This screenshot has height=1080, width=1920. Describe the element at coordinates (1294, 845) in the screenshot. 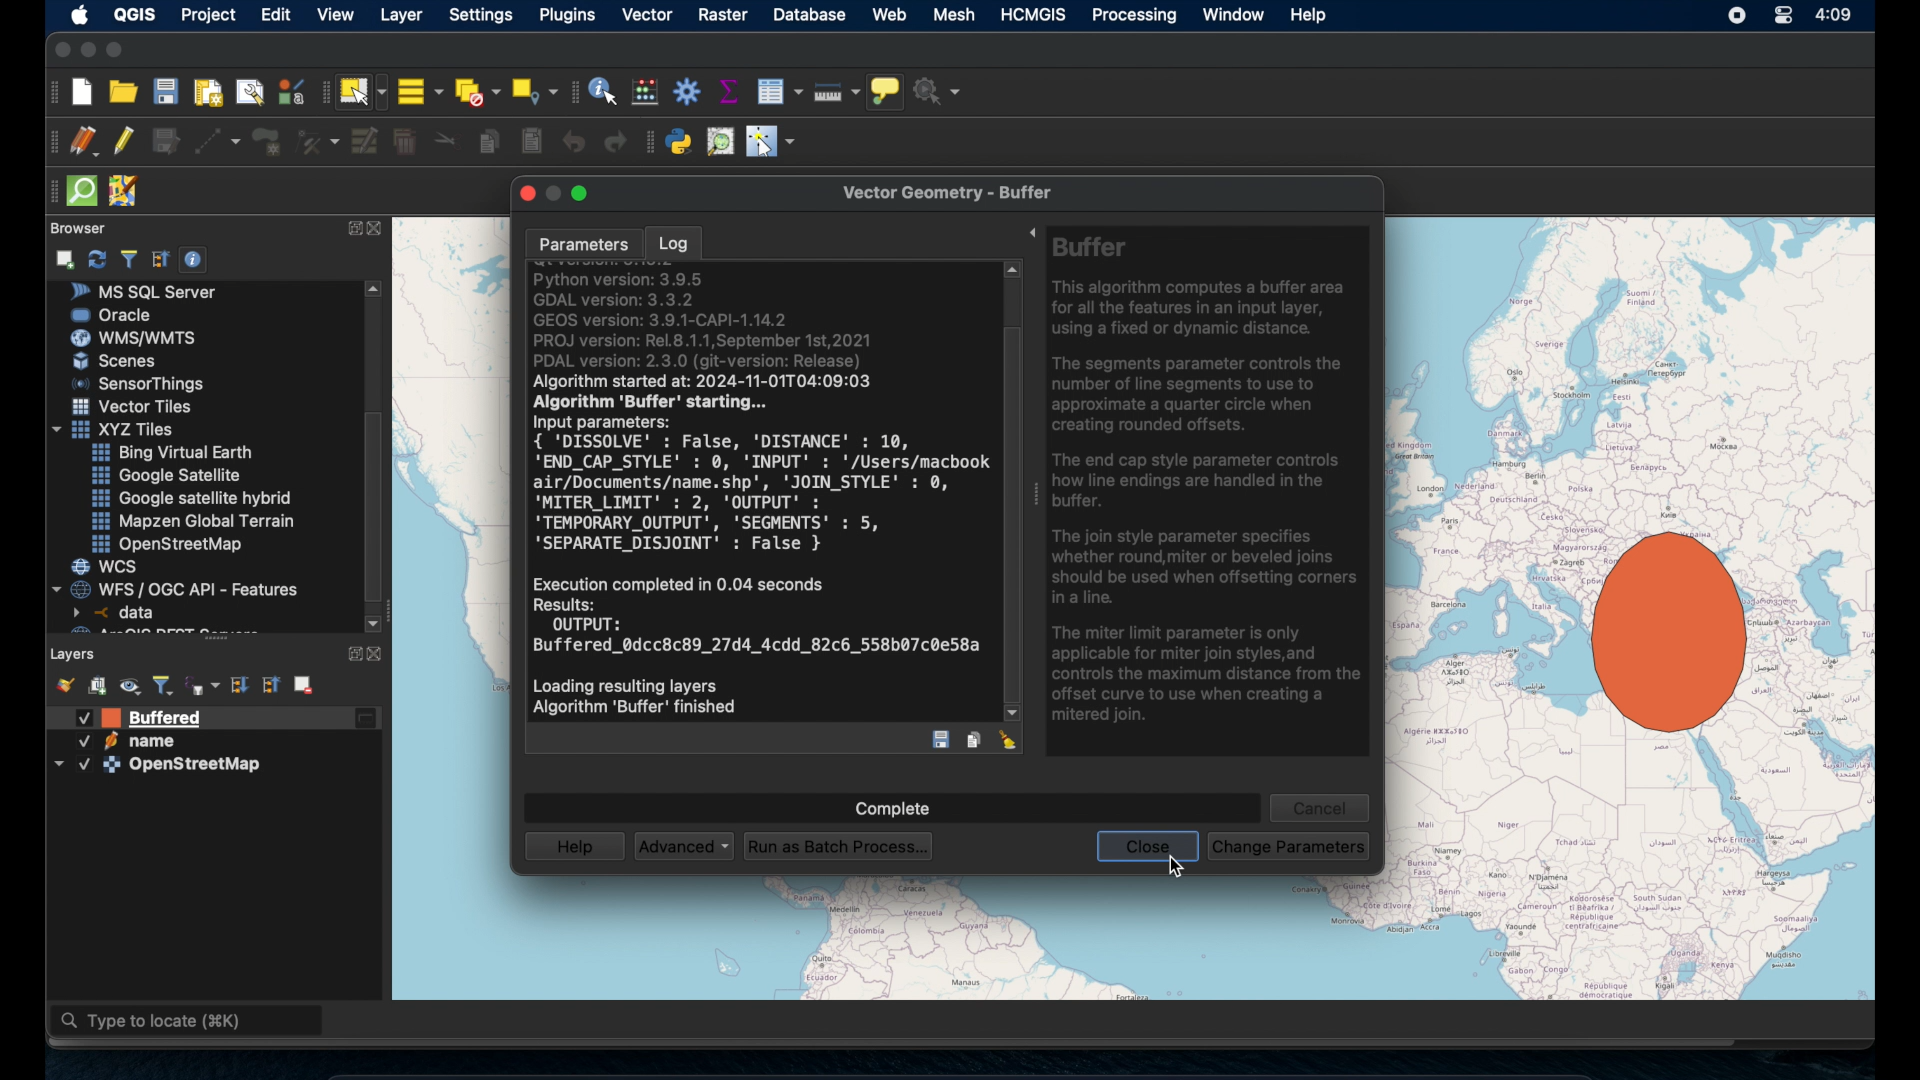

I see `change parameters` at that location.